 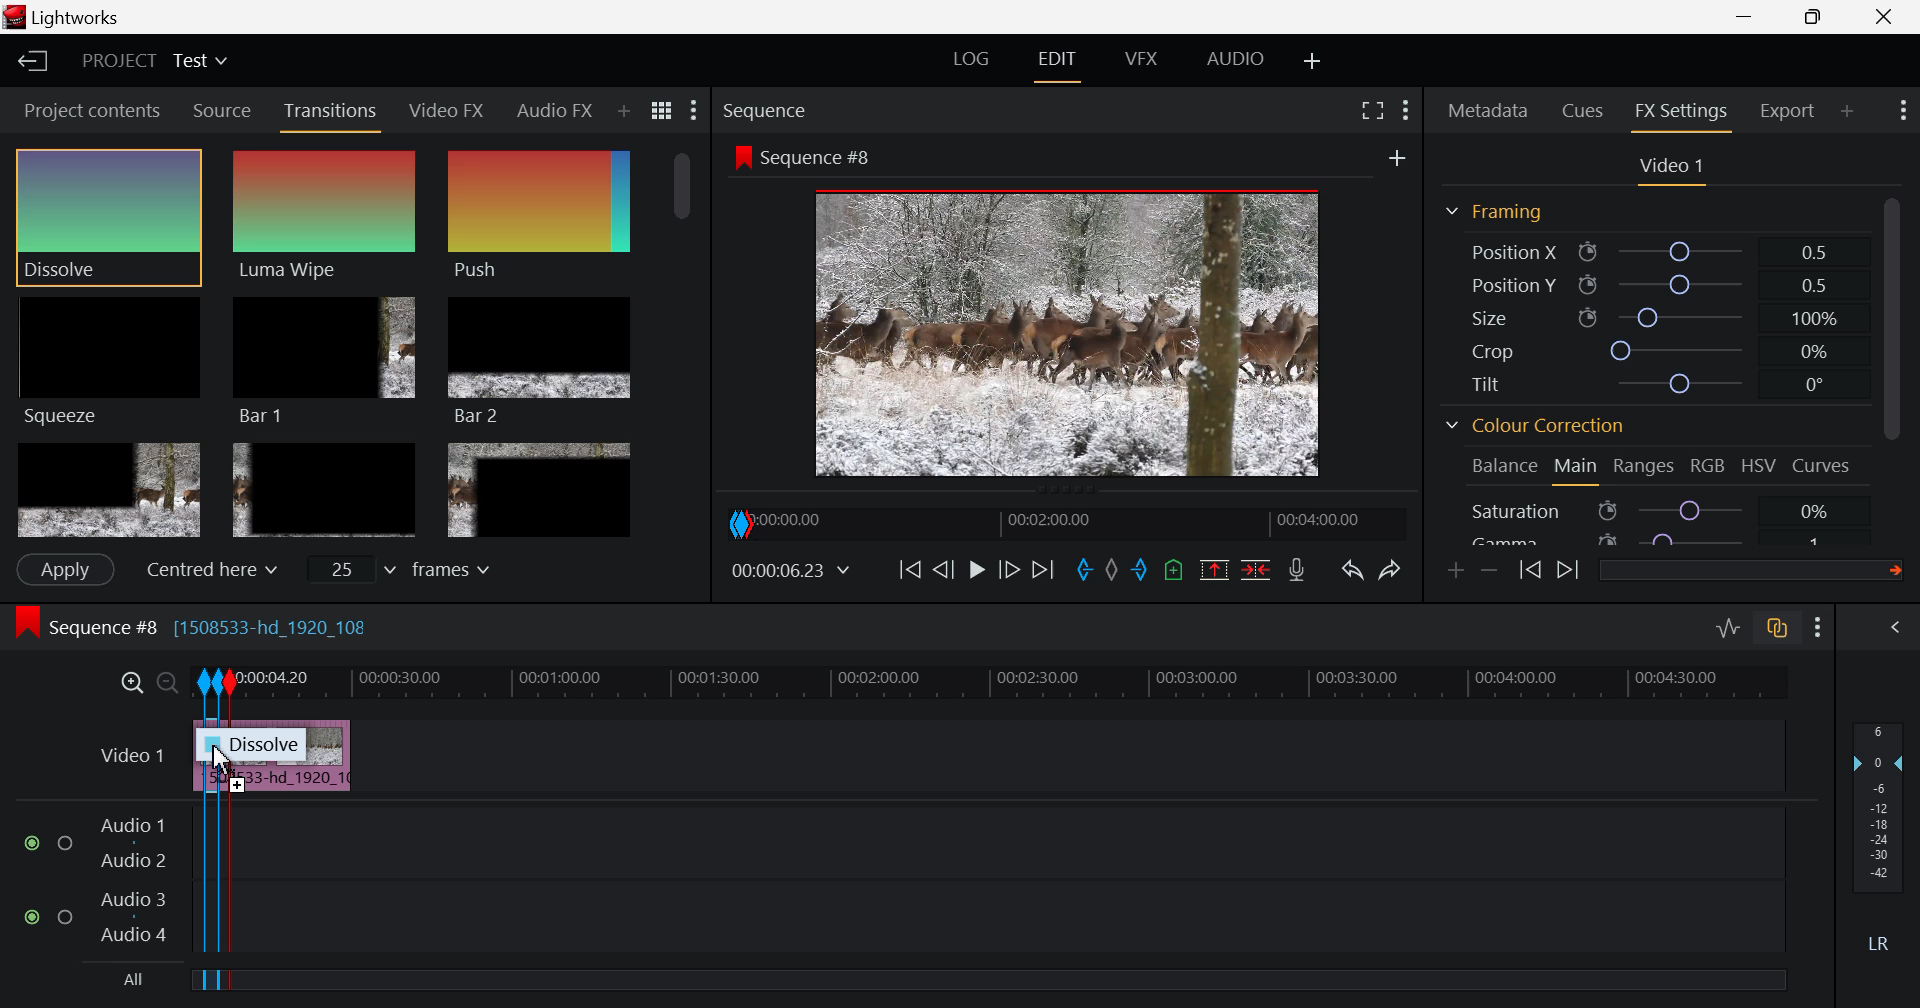 I want to click on Box 5, so click(x=325, y=492).